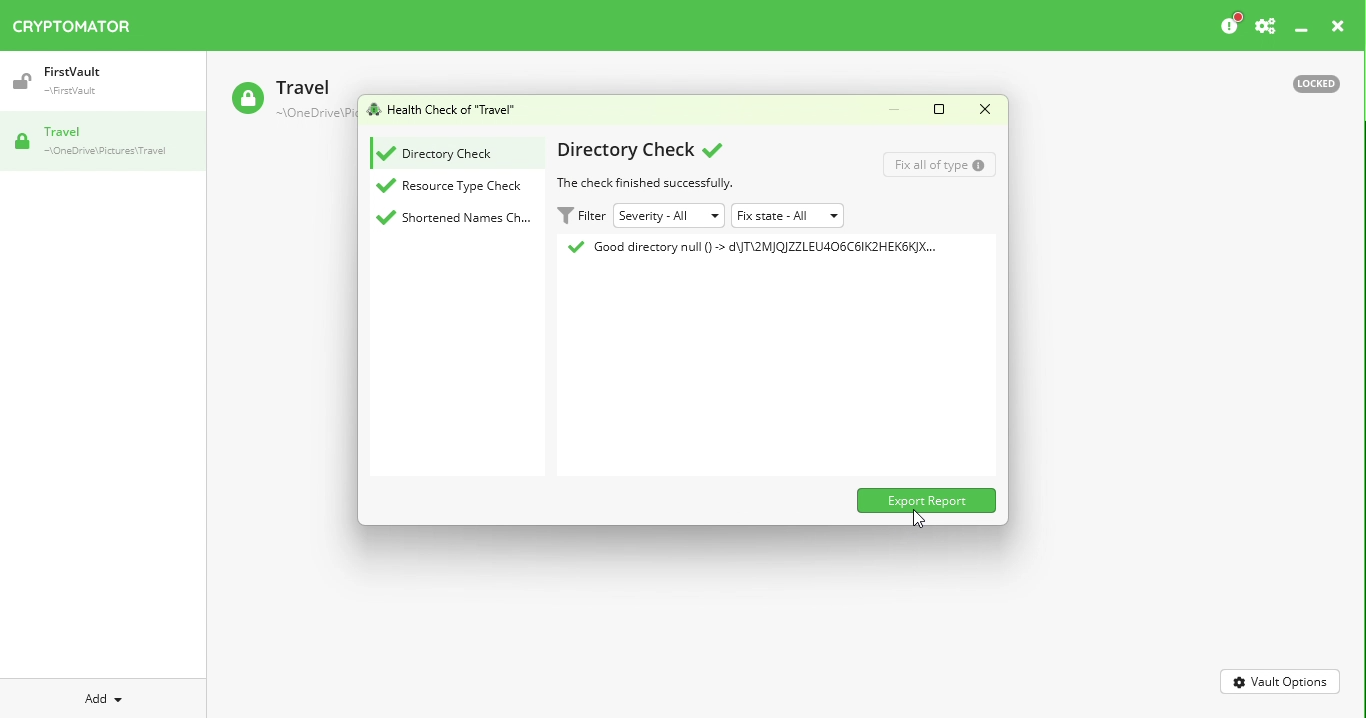  Describe the element at coordinates (940, 110) in the screenshot. I see `Maximize` at that location.